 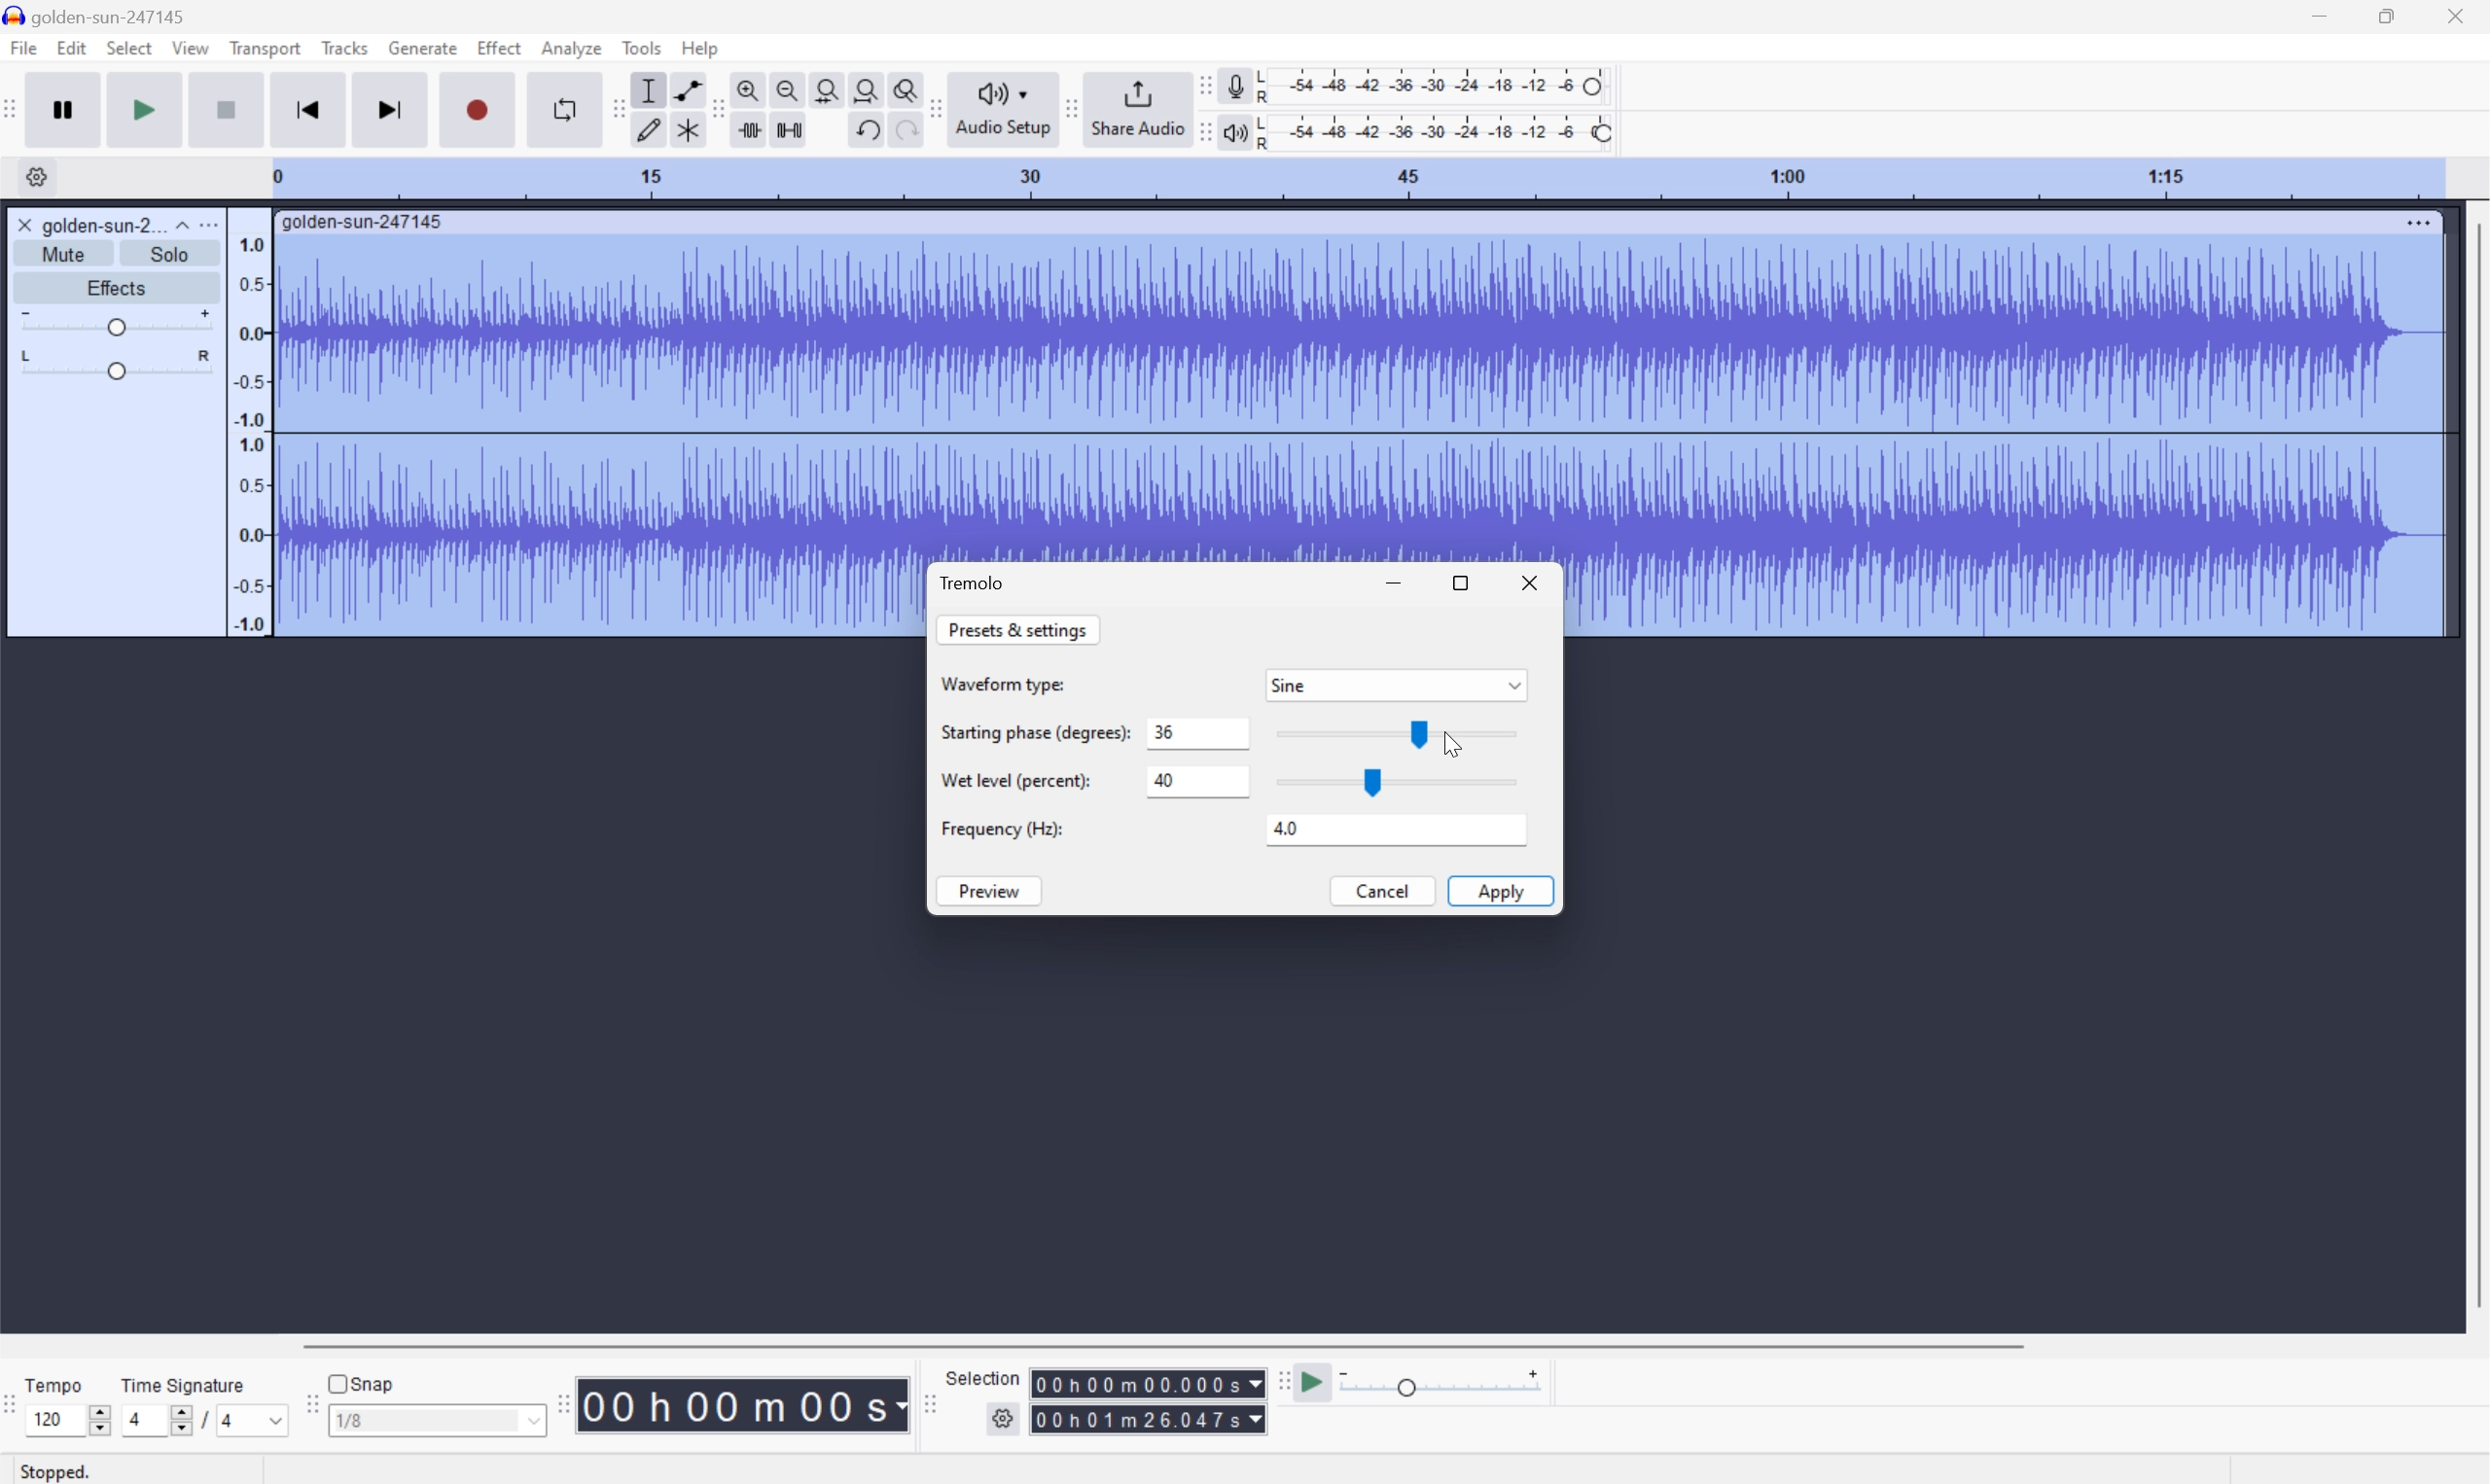 What do you see at coordinates (224, 110) in the screenshot?
I see `Stop` at bounding box center [224, 110].